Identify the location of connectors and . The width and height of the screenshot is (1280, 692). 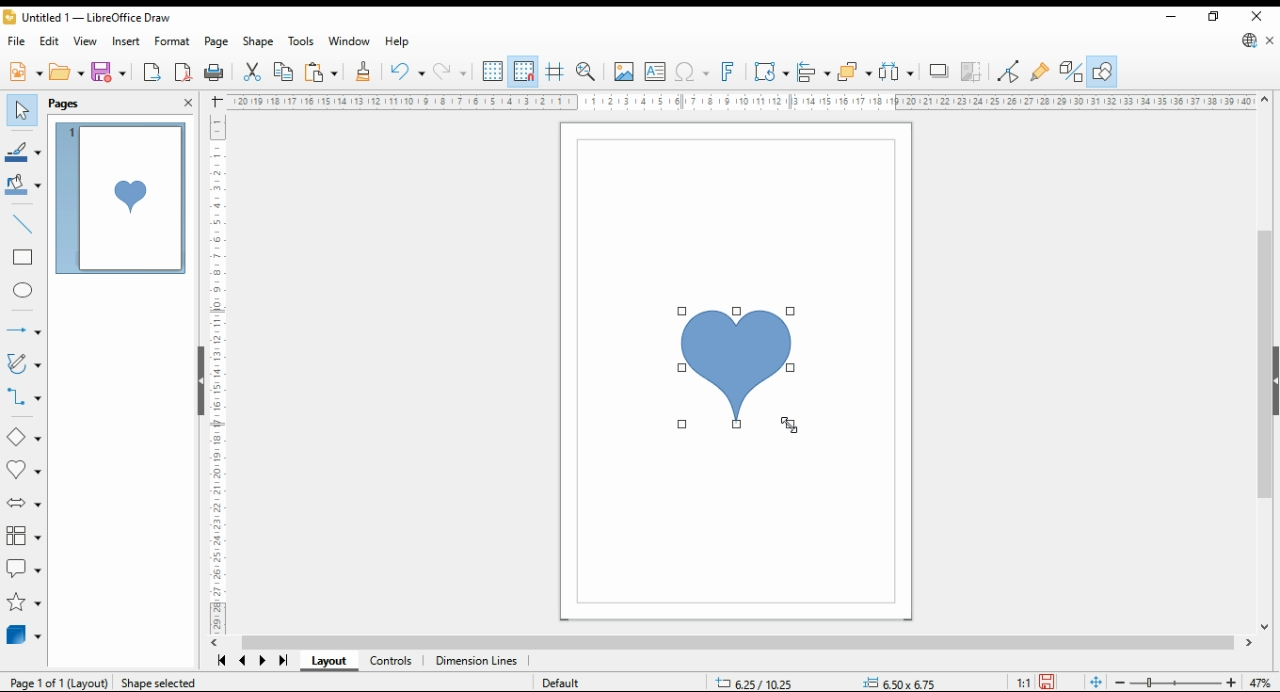
(23, 399).